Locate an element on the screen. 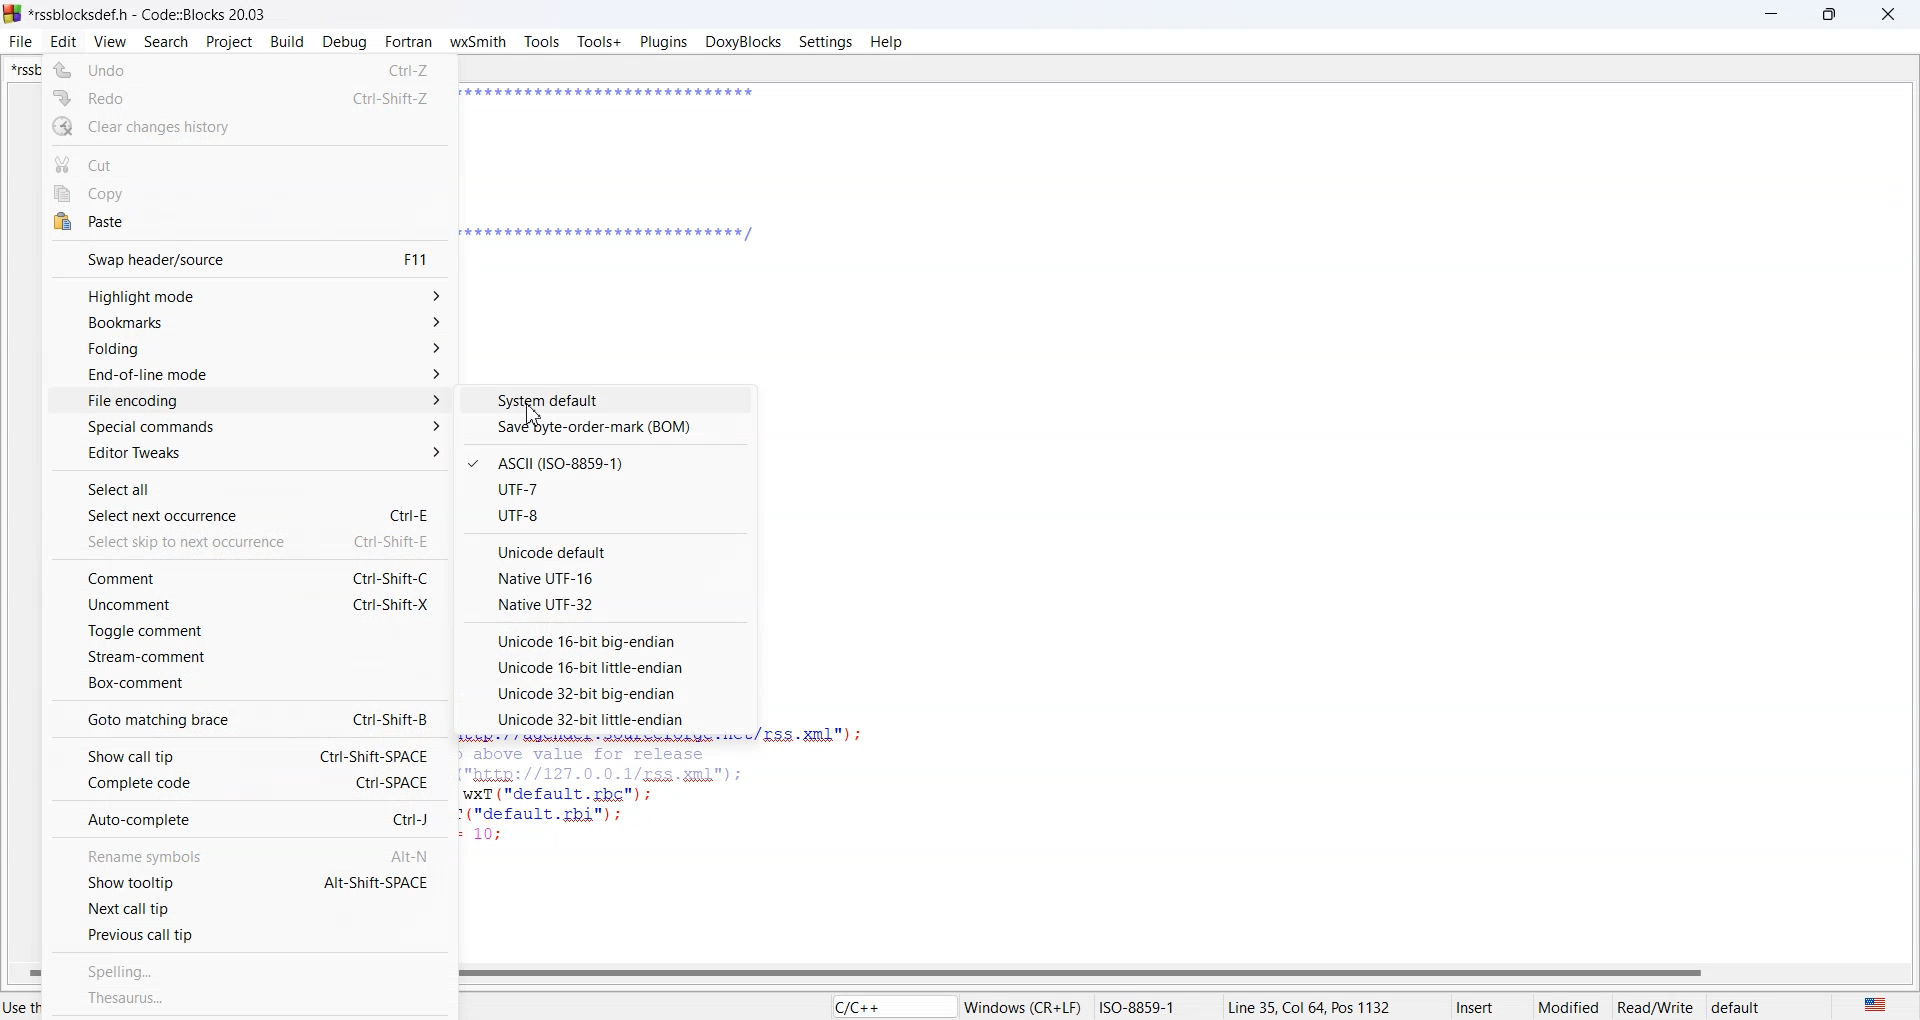  End of line mode is located at coordinates (252, 375).